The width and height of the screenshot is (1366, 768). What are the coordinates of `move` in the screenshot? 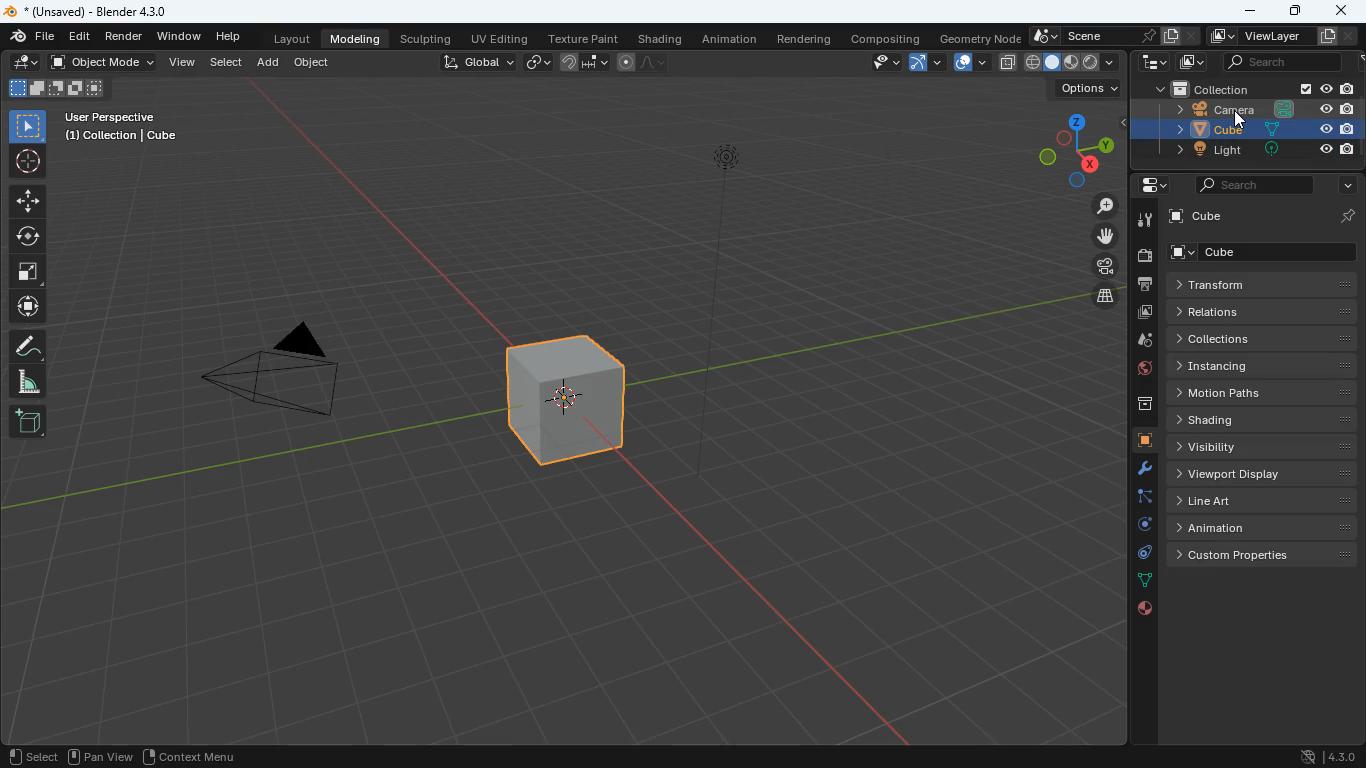 It's located at (28, 308).